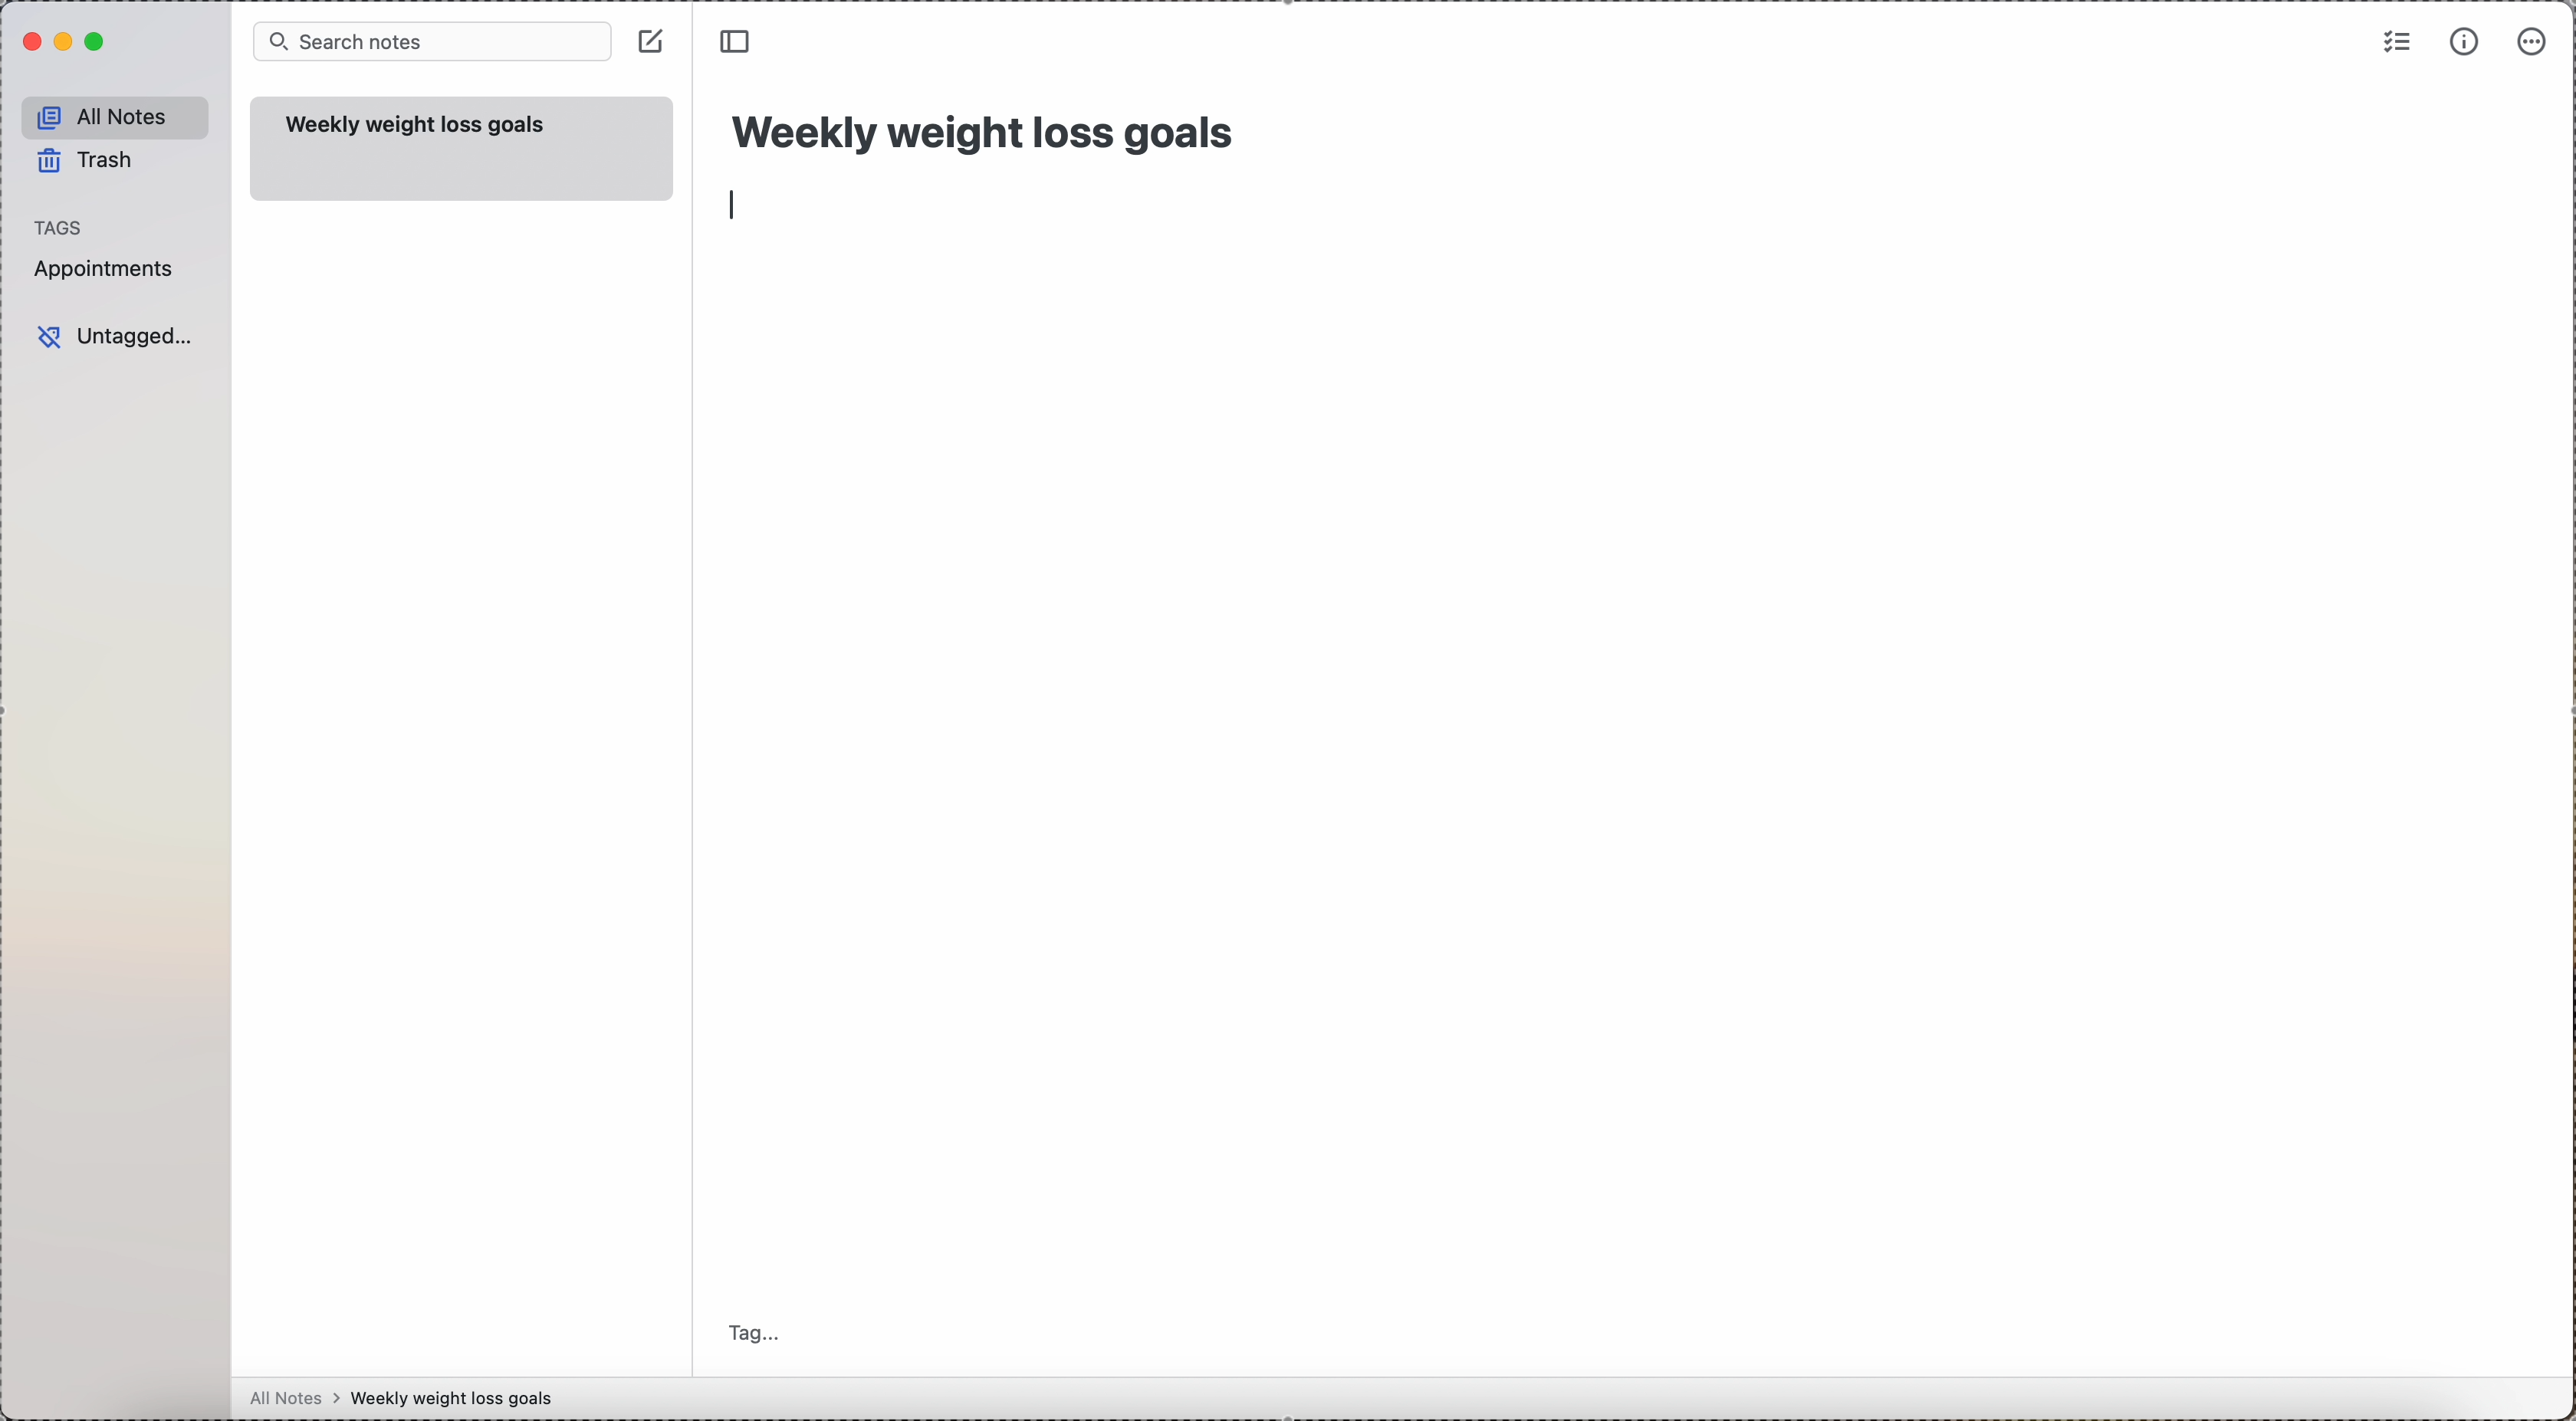  What do you see at coordinates (410, 1399) in the screenshot?
I see `all notes > weekly weight loss goals` at bounding box center [410, 1399].